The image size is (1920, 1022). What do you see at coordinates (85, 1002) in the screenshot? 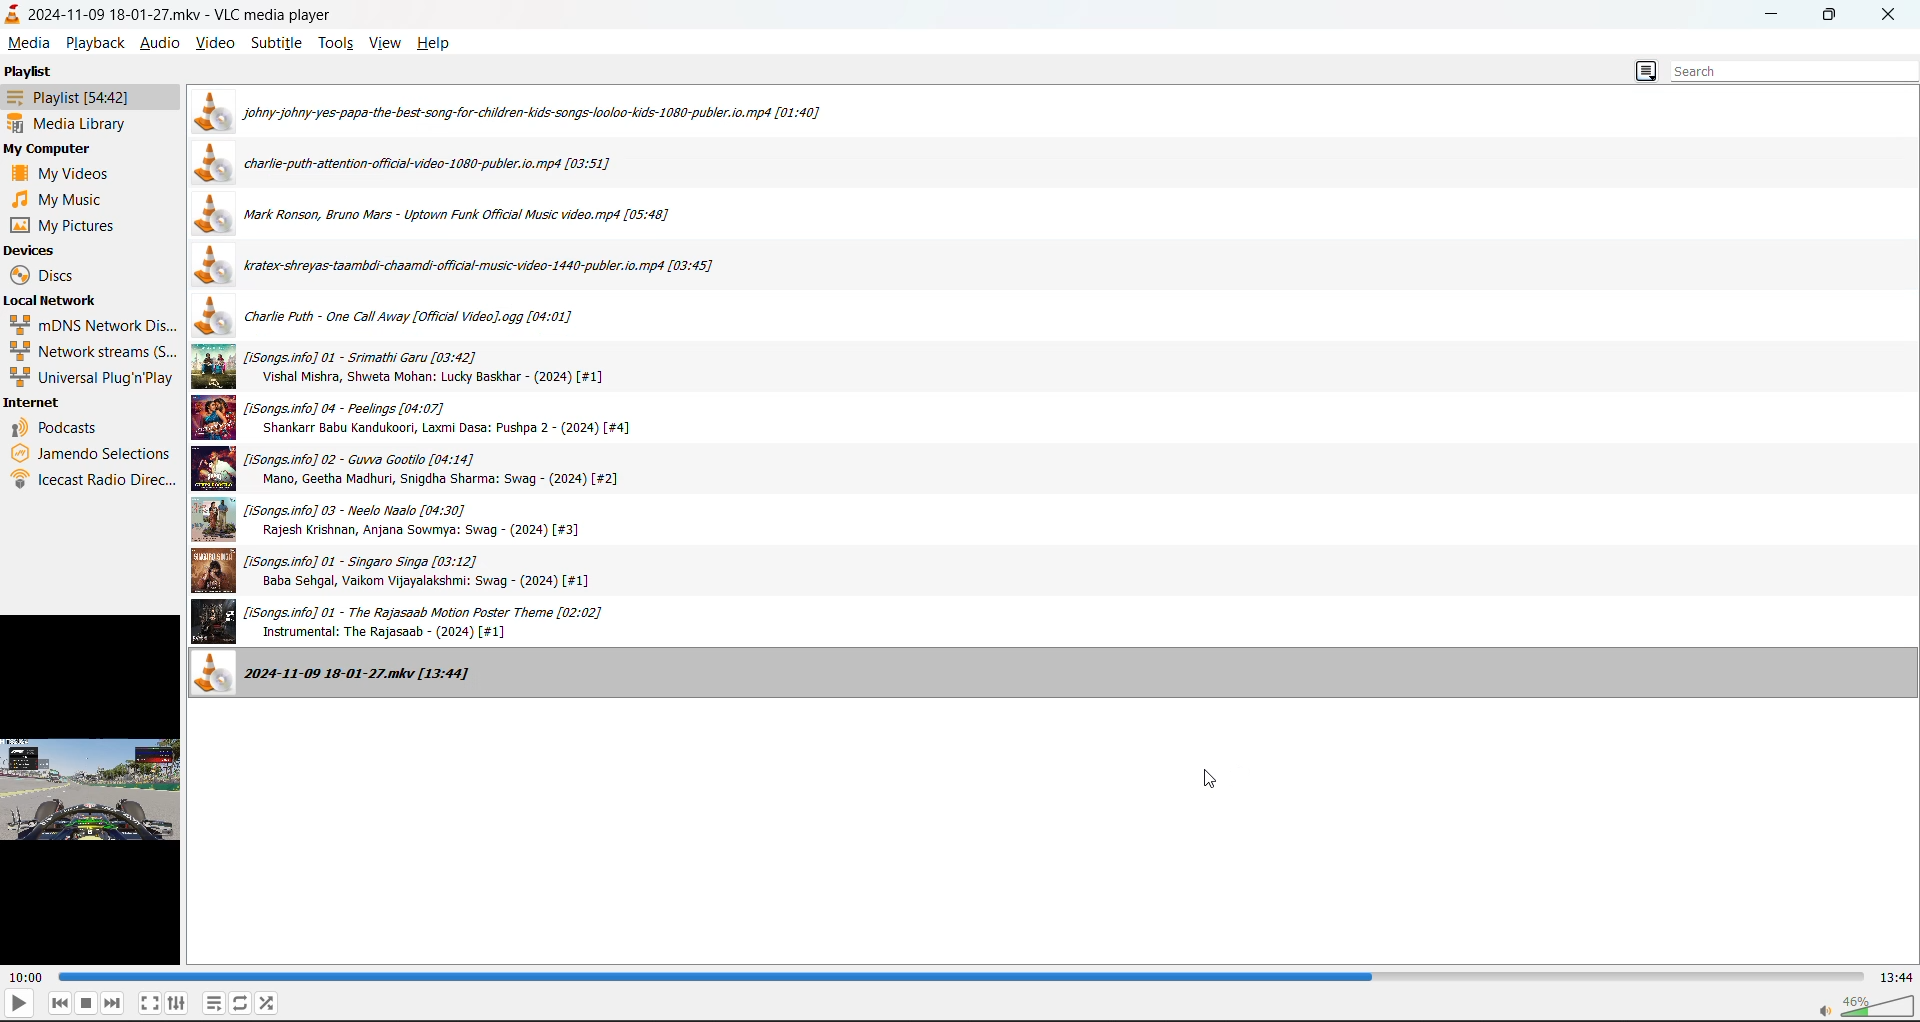
I see `stop` at bounding box center [85, 1002].